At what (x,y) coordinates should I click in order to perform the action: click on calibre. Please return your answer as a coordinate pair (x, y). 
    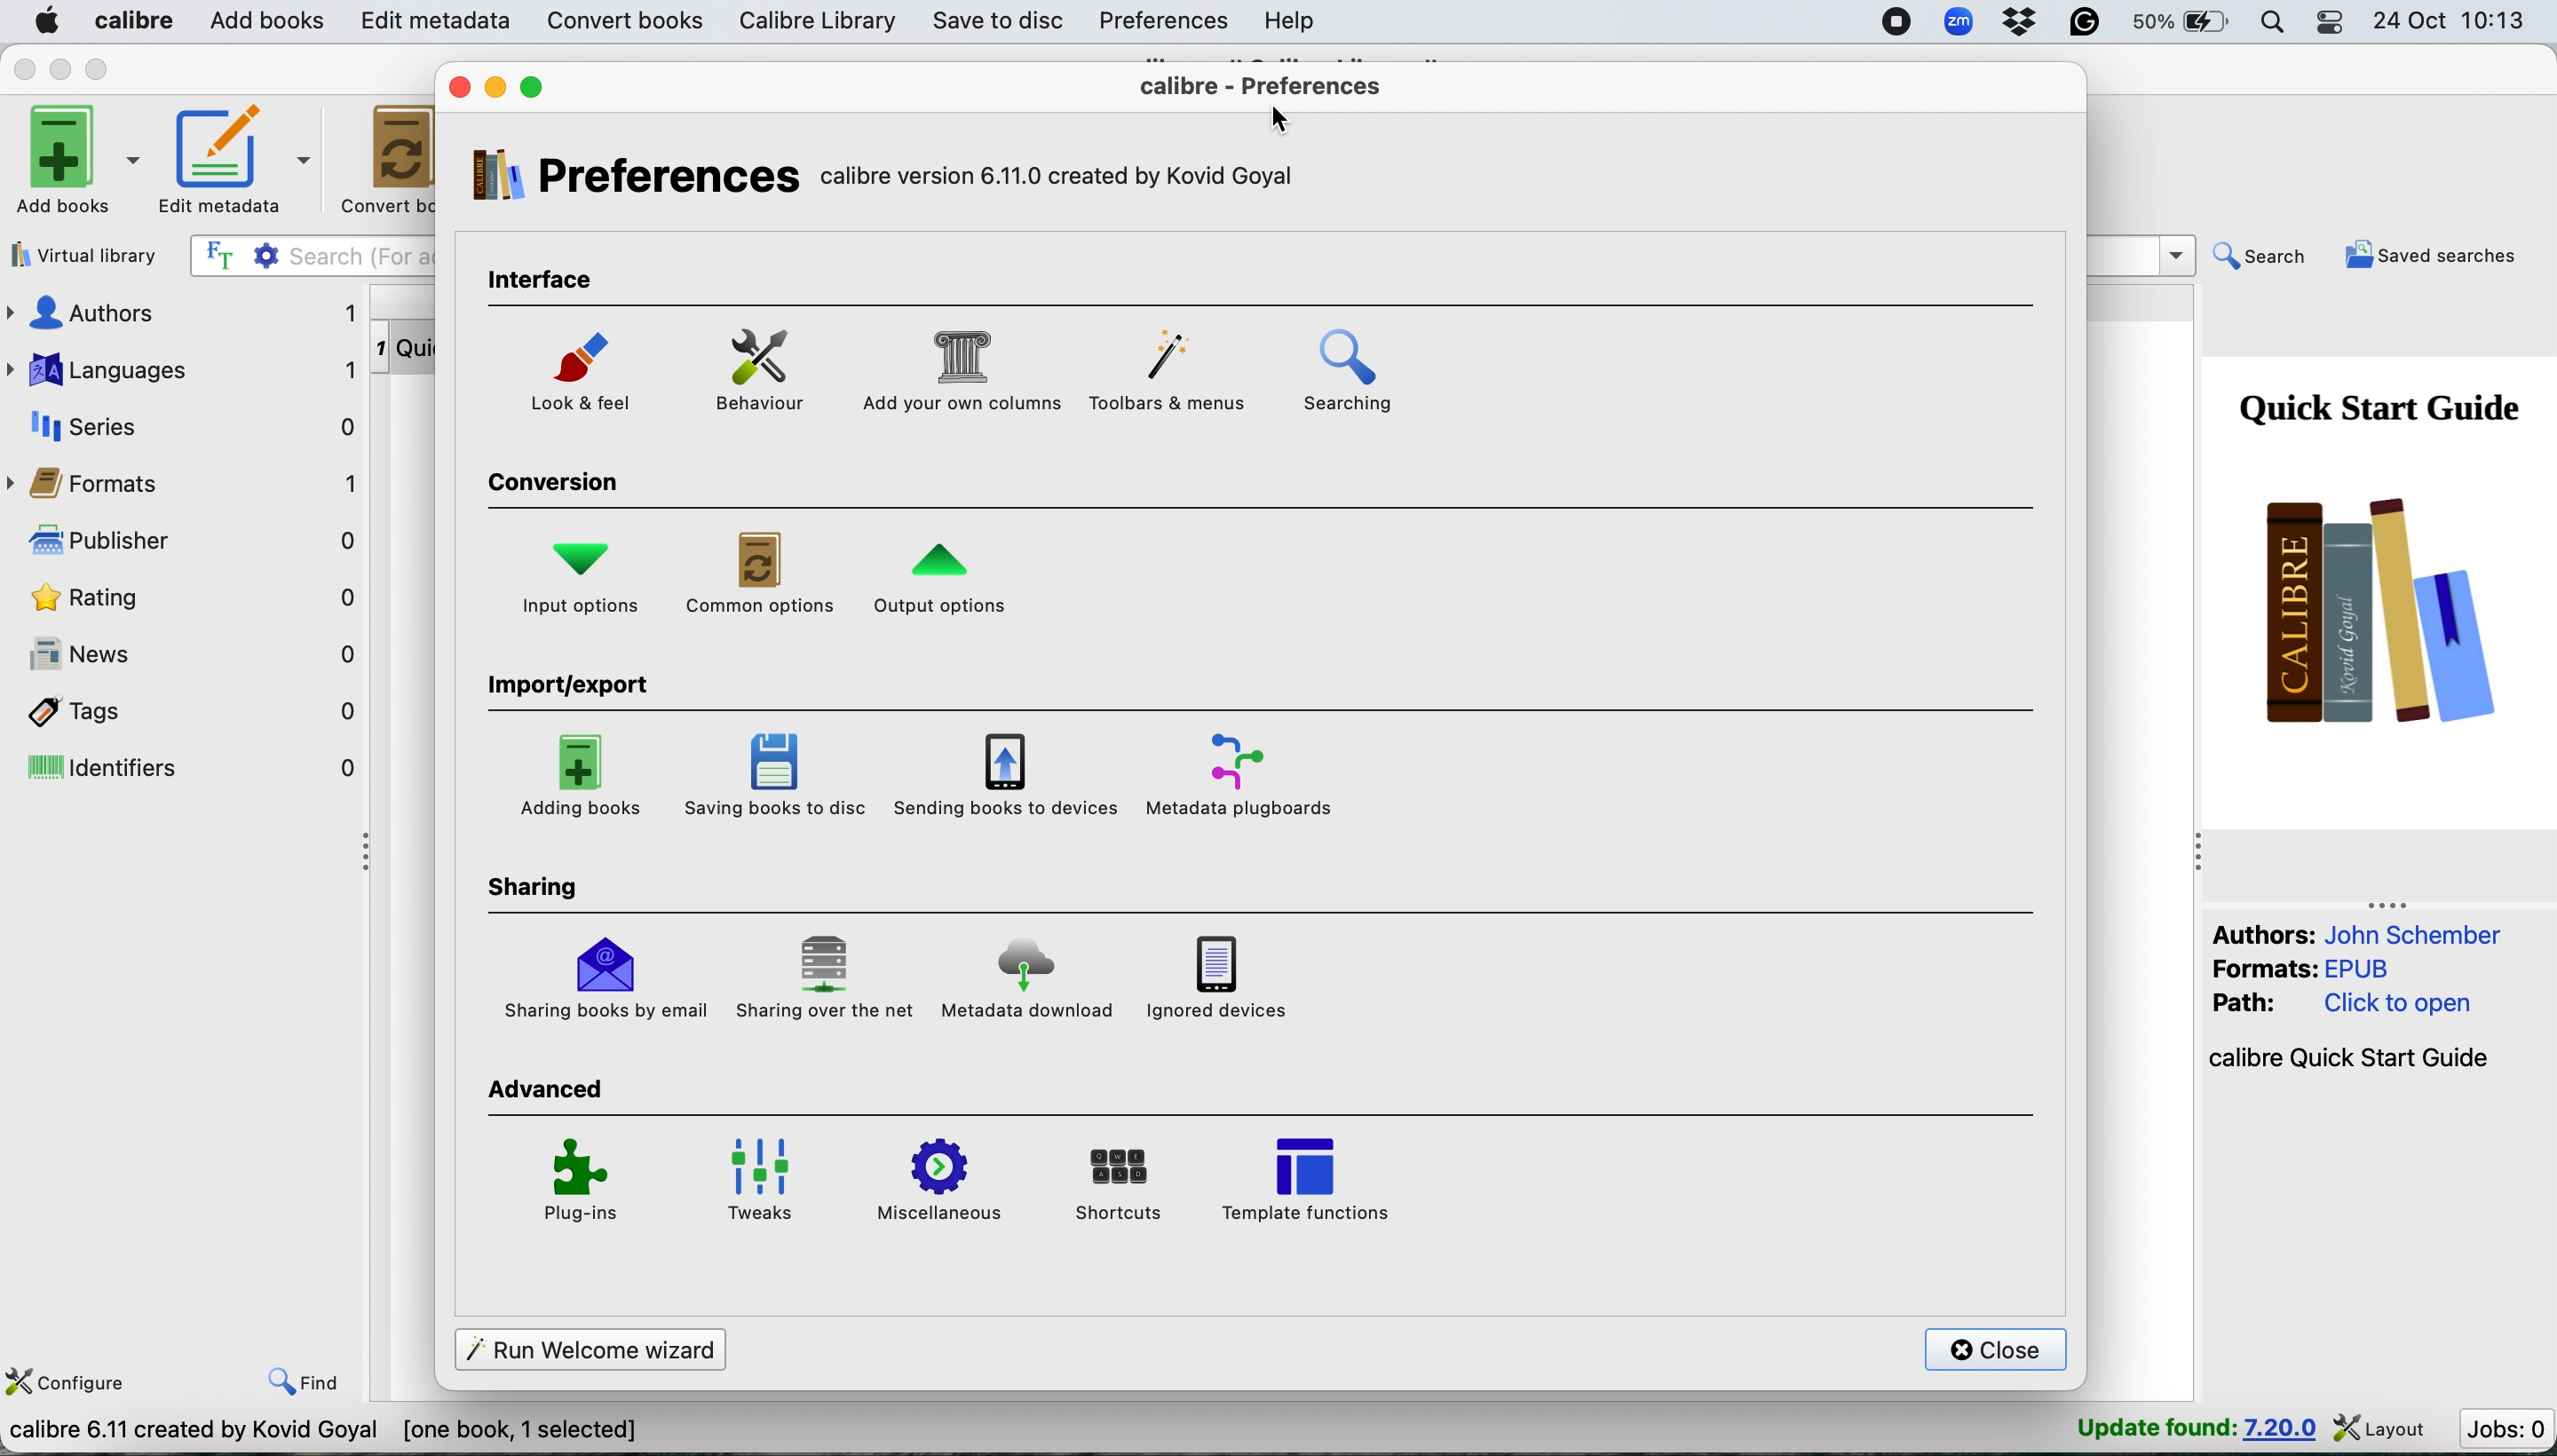
    Looking at the image, I should click on (134, 20).